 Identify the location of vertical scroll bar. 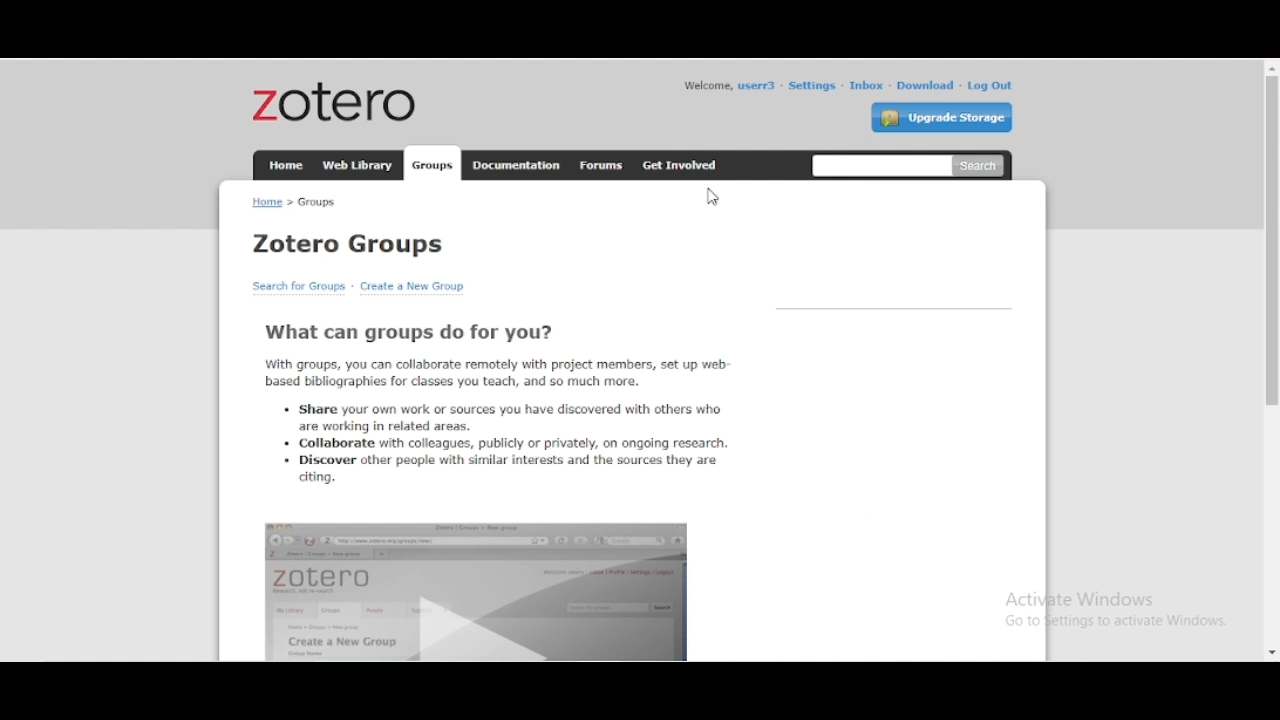
(1270, 243).